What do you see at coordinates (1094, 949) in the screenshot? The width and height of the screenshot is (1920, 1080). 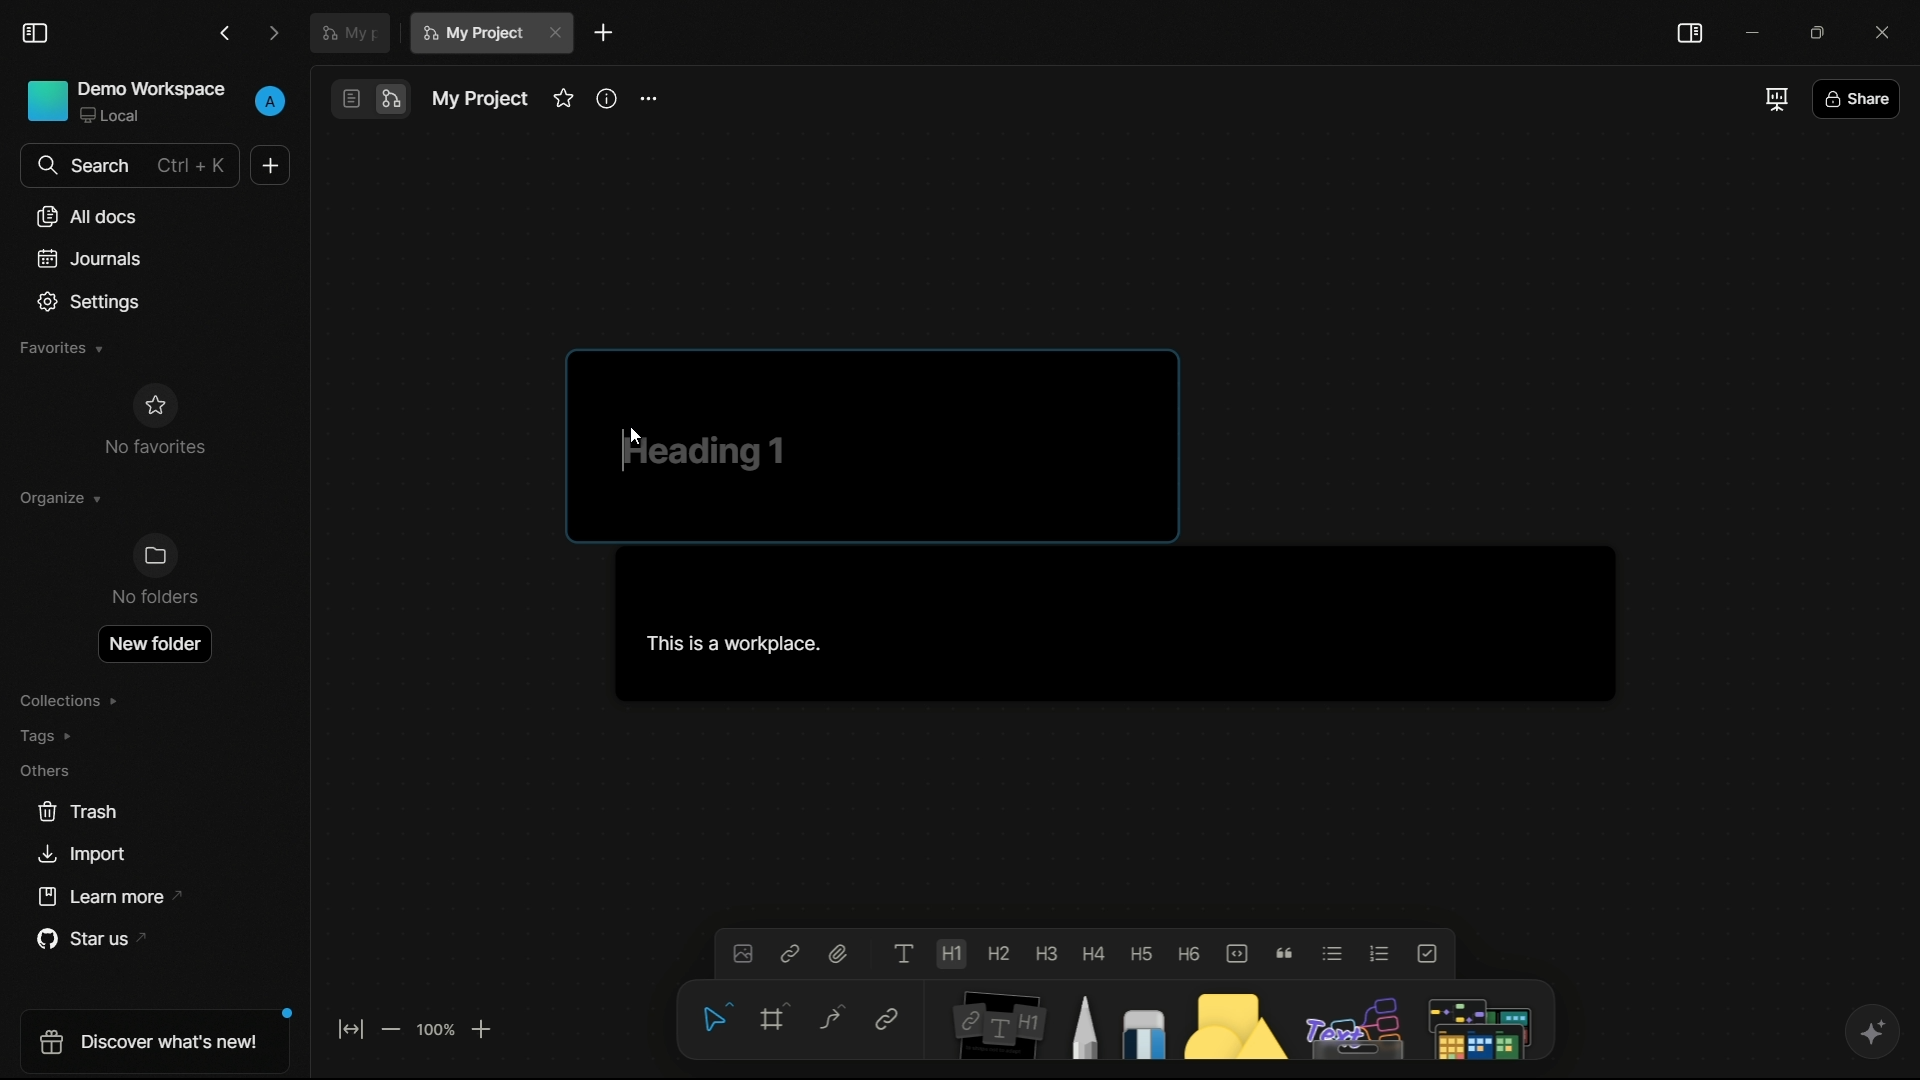 I see `heading 4` at bounding box center [1094, 949].